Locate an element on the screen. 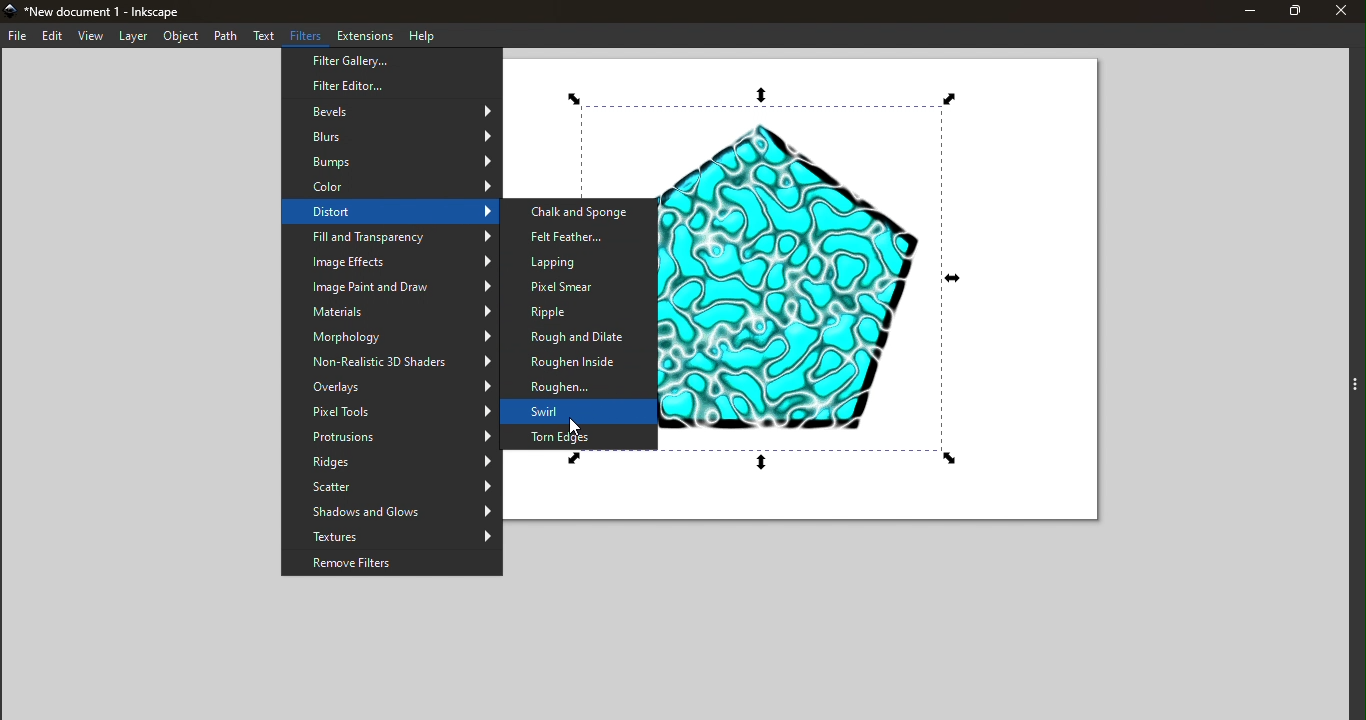 This screenshot has height=720, width=1366. Image Paint and Draw is located at coordinates (390, 288).